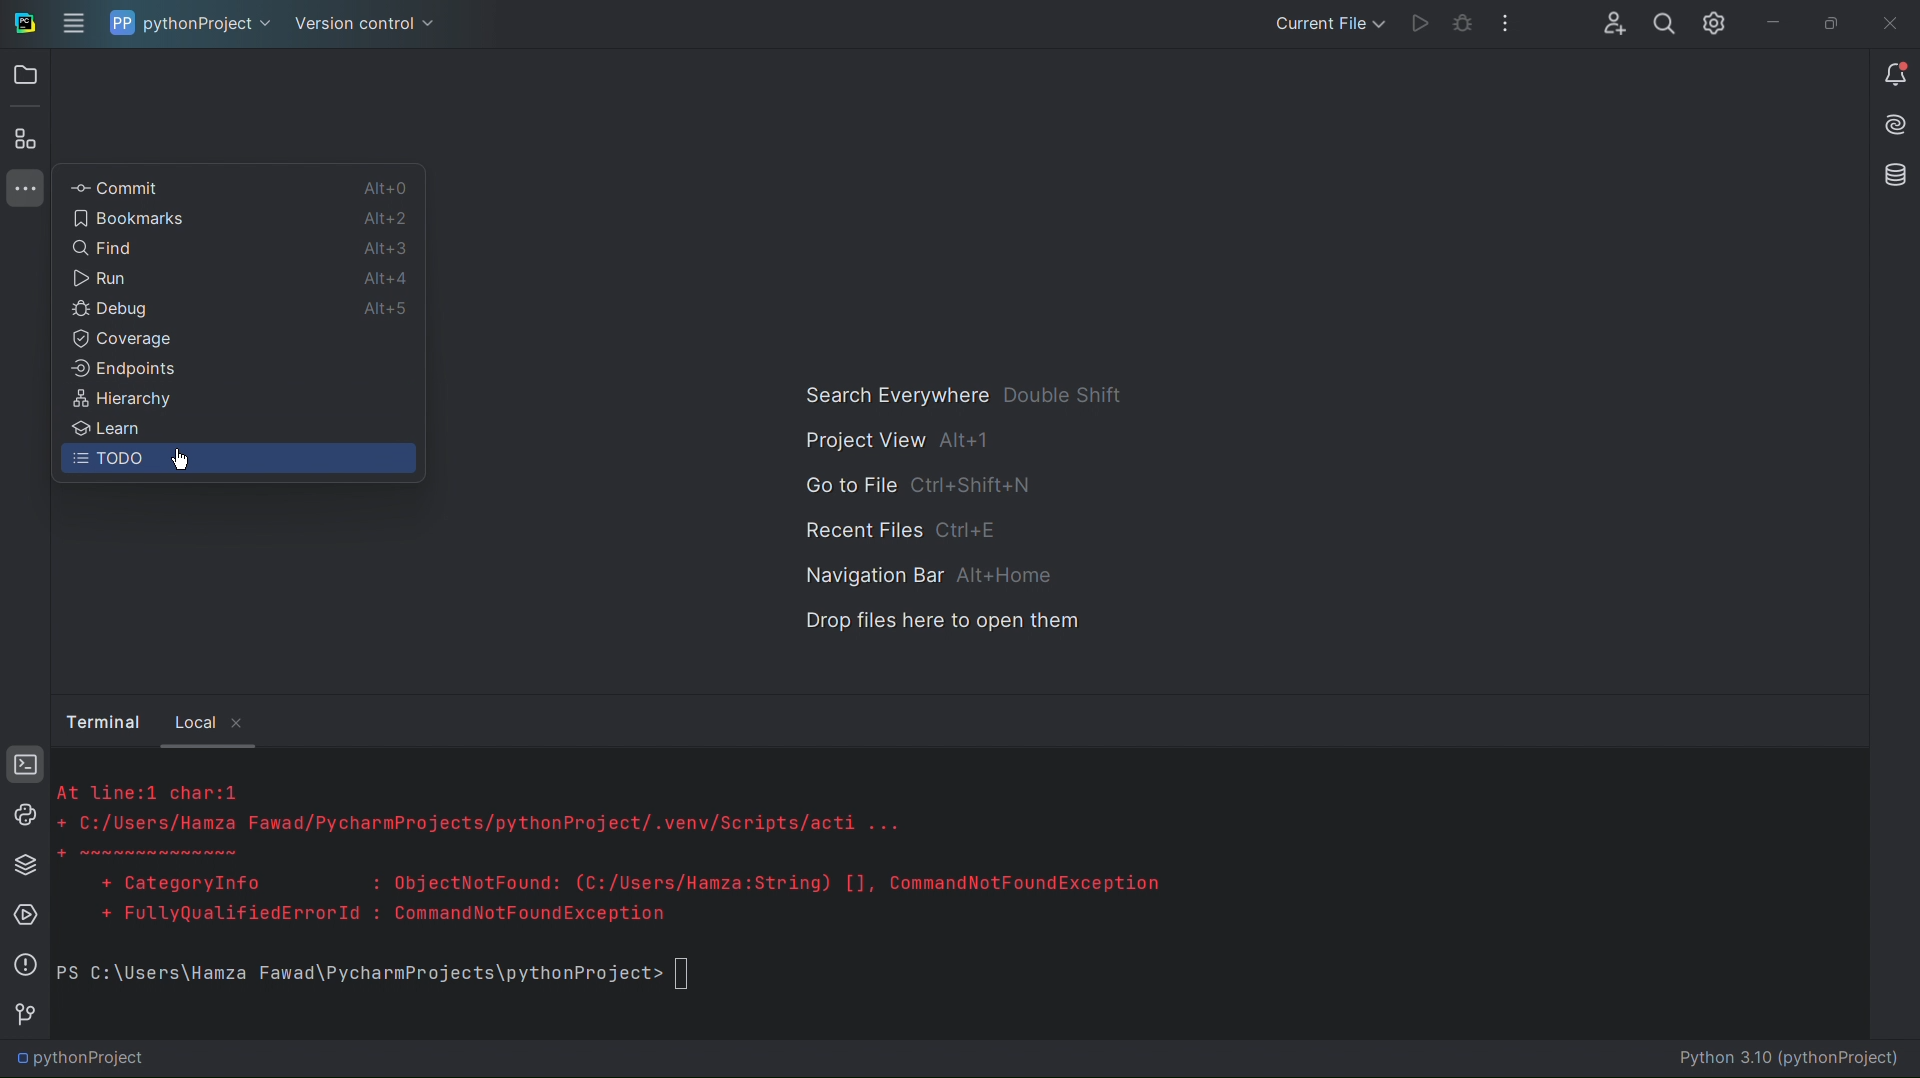 The image size is (1920, 1078). What do you see at coordinates (1665, 21) in the screenshot?
I see `Search` at bounding box center [1665, 21].